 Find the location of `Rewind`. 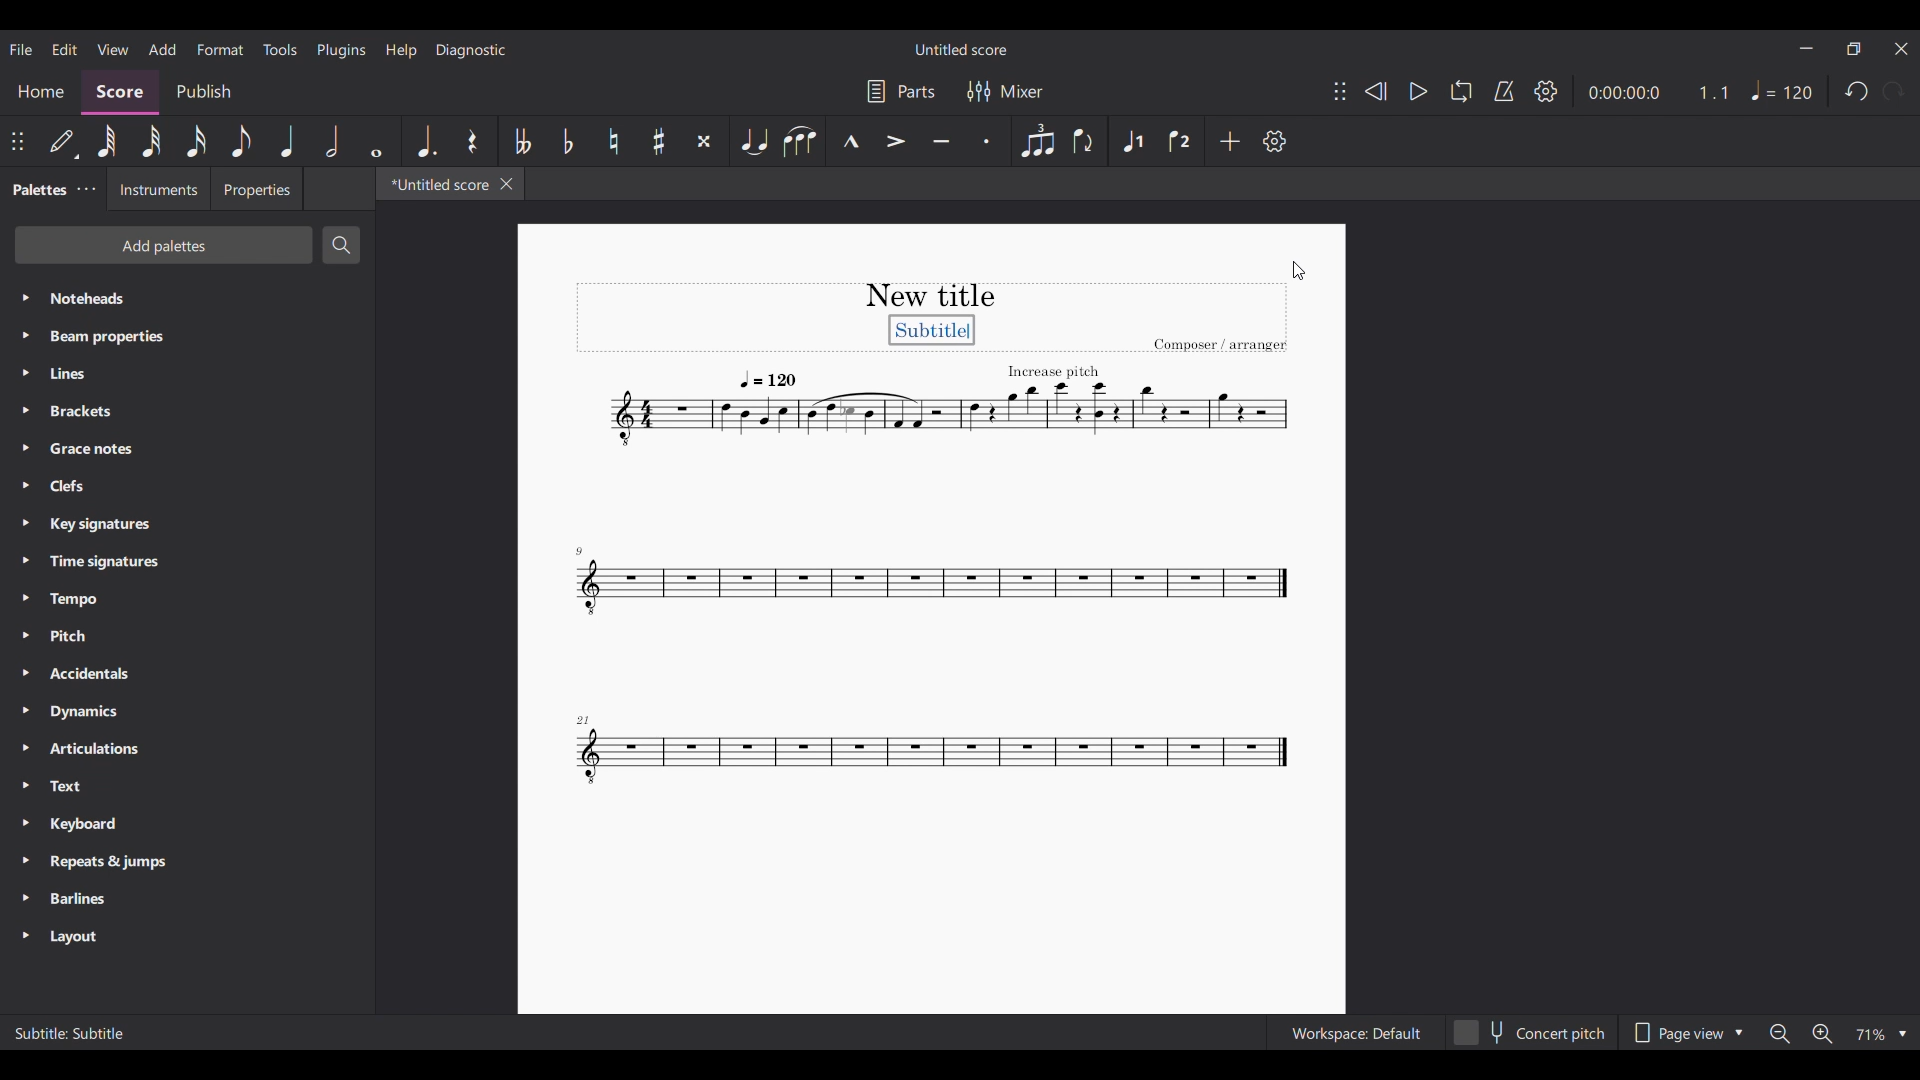

Rewind is located at coordinates (1375, 91).